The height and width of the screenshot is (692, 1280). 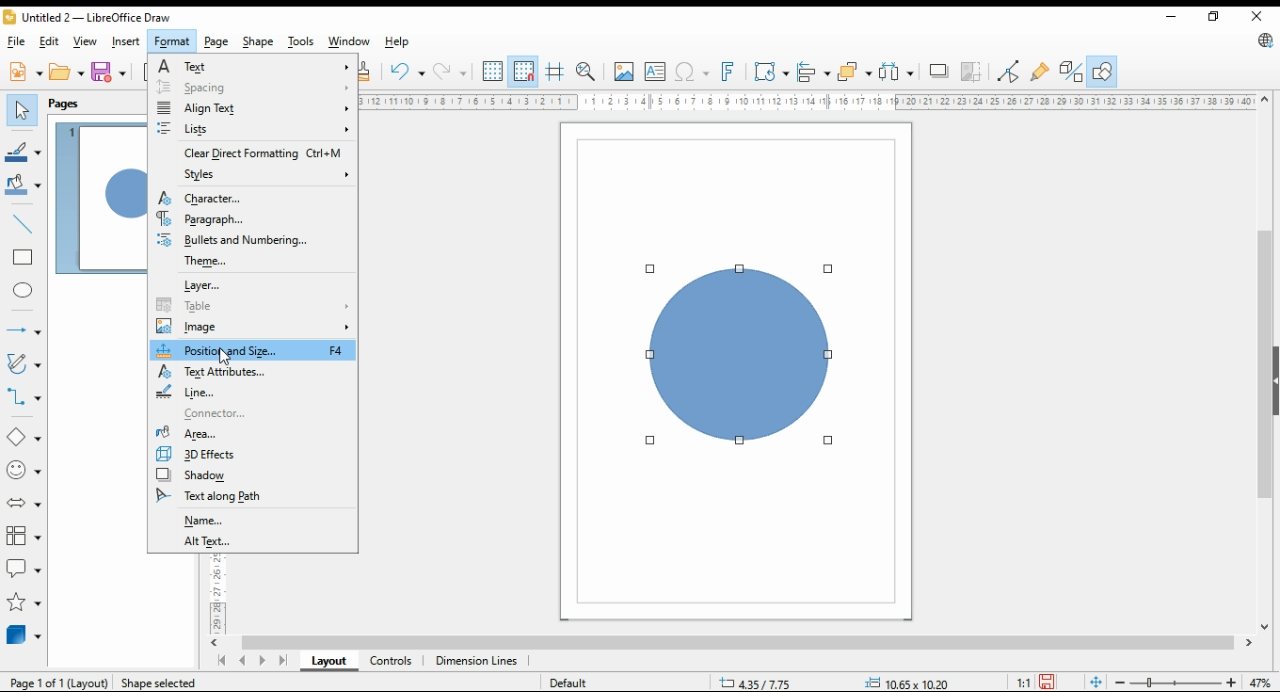 I want to click on close window, so click(x=1257, y=16).